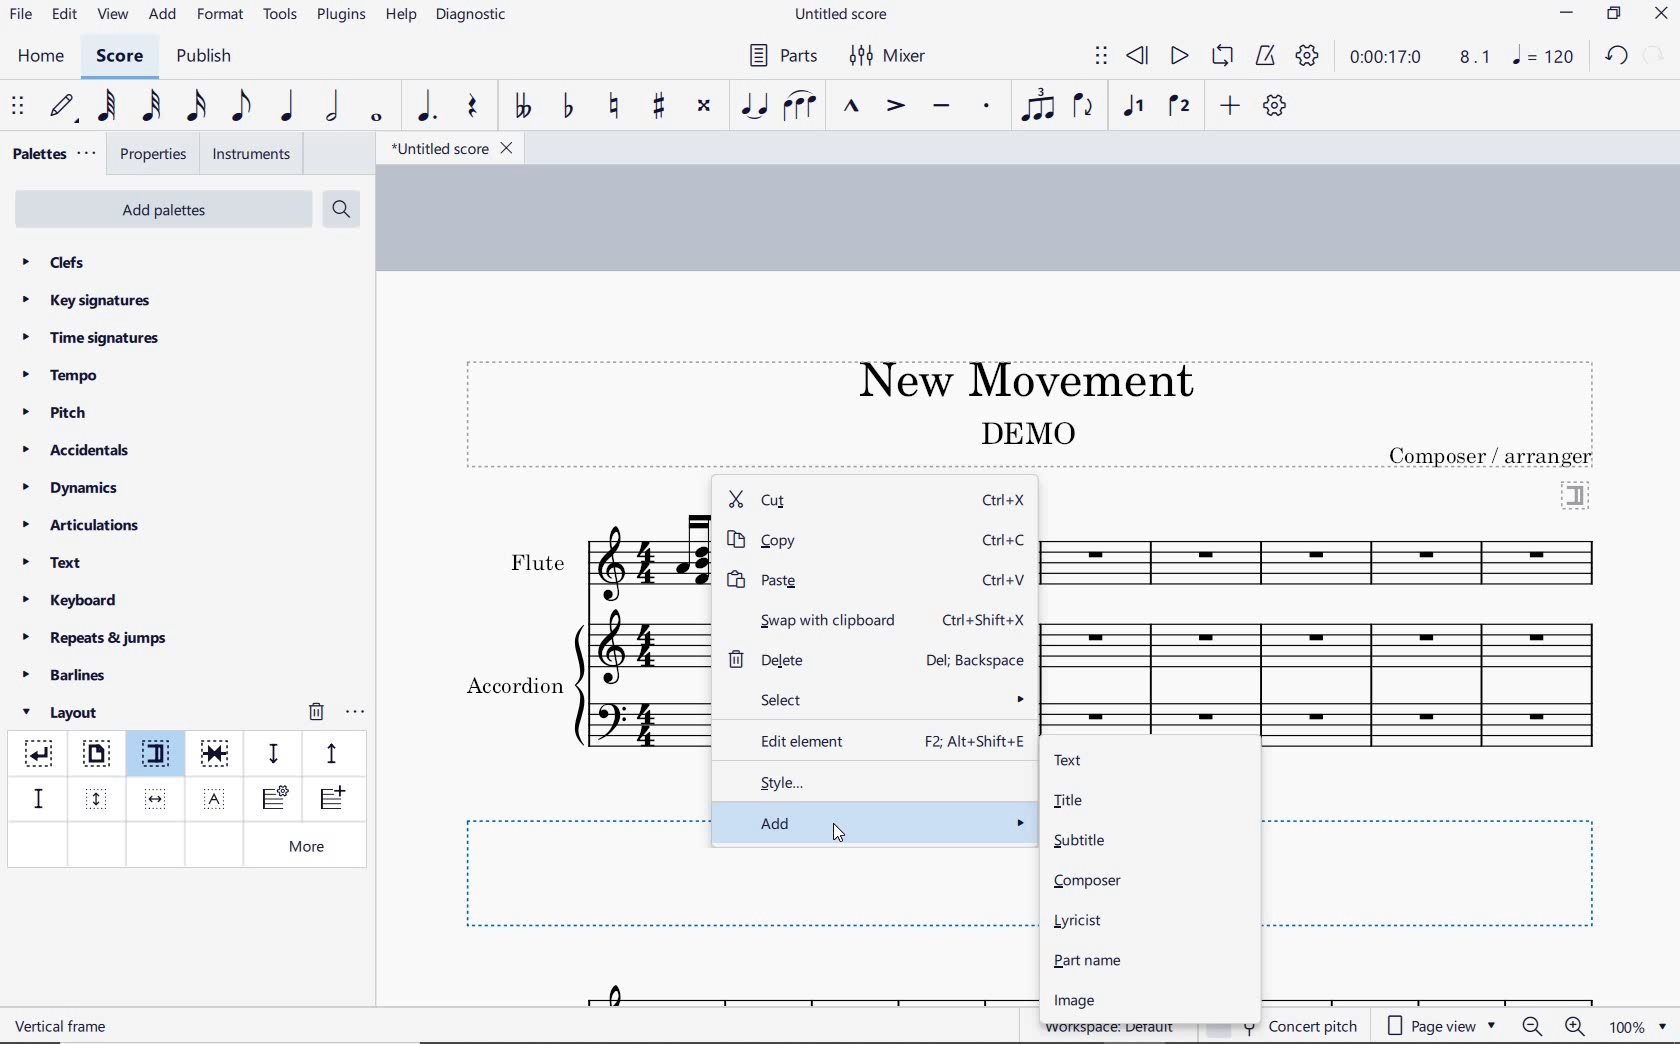  What do you see at coordinates (1084, 104) in the screenshot?
I see `flip direction` at bounding box center [1084, 104].